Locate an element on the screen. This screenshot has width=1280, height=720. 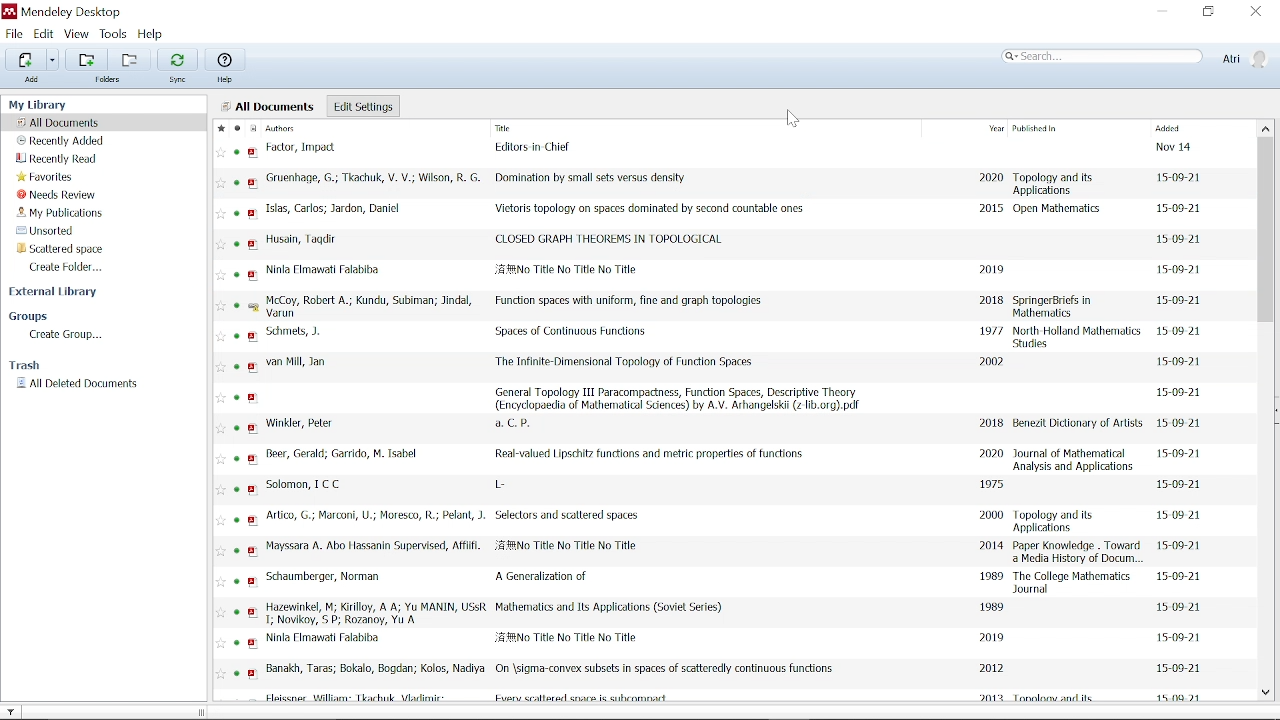
Create Group is located at coordinates (64, 334).